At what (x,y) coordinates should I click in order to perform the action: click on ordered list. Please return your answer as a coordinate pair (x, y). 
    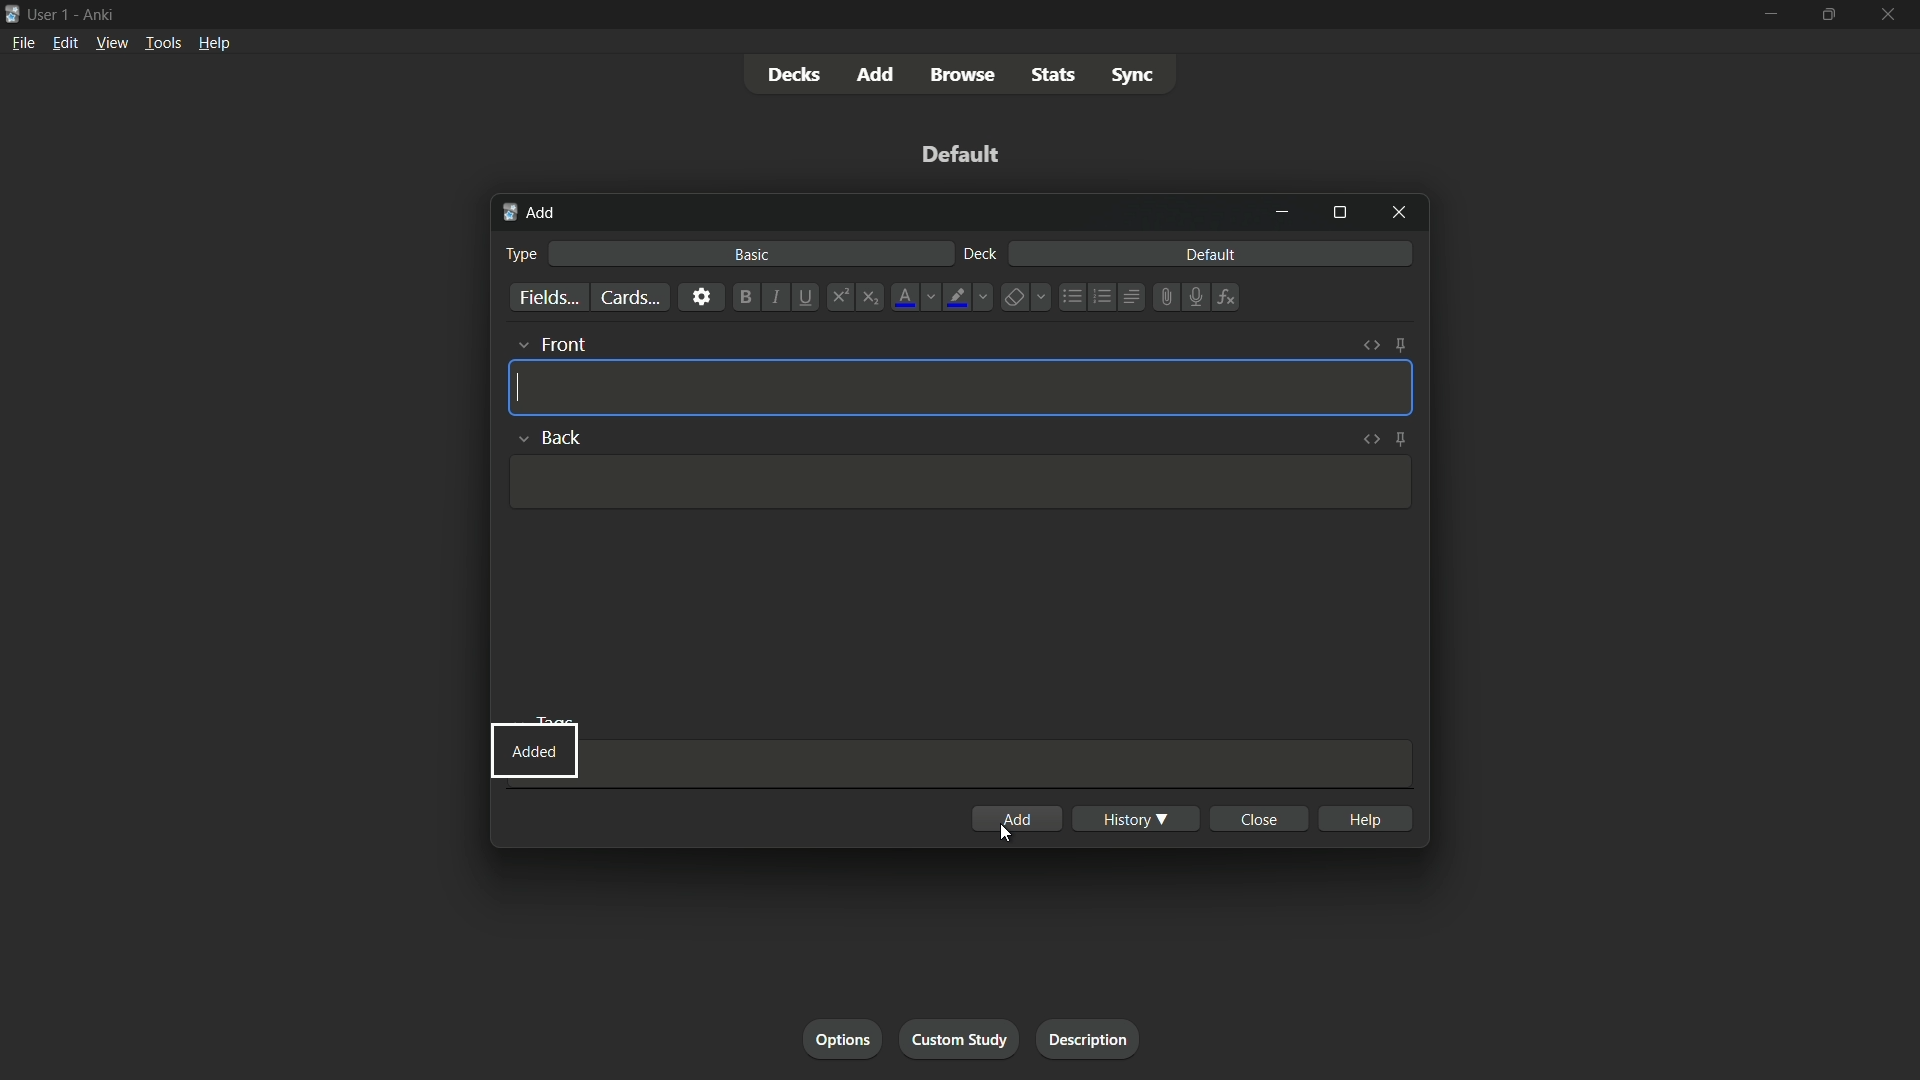
    Looking at the image, I should click on (1100, 297).